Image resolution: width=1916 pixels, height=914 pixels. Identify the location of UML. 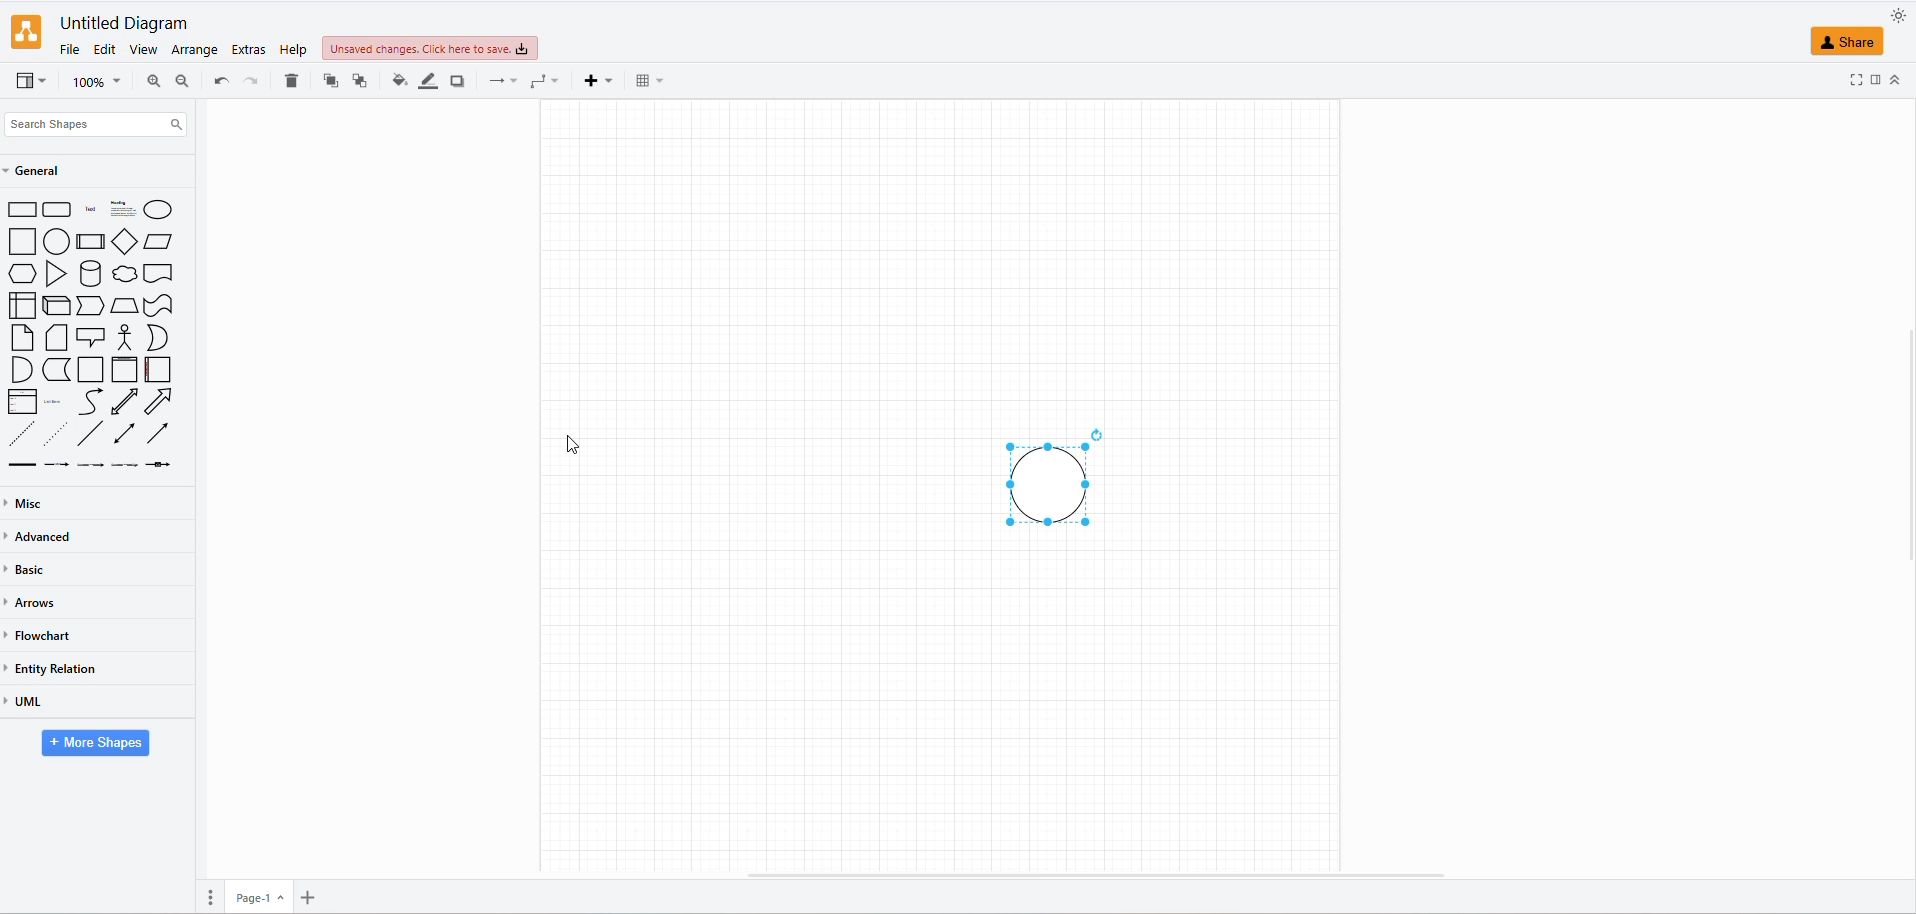
(29, 701).